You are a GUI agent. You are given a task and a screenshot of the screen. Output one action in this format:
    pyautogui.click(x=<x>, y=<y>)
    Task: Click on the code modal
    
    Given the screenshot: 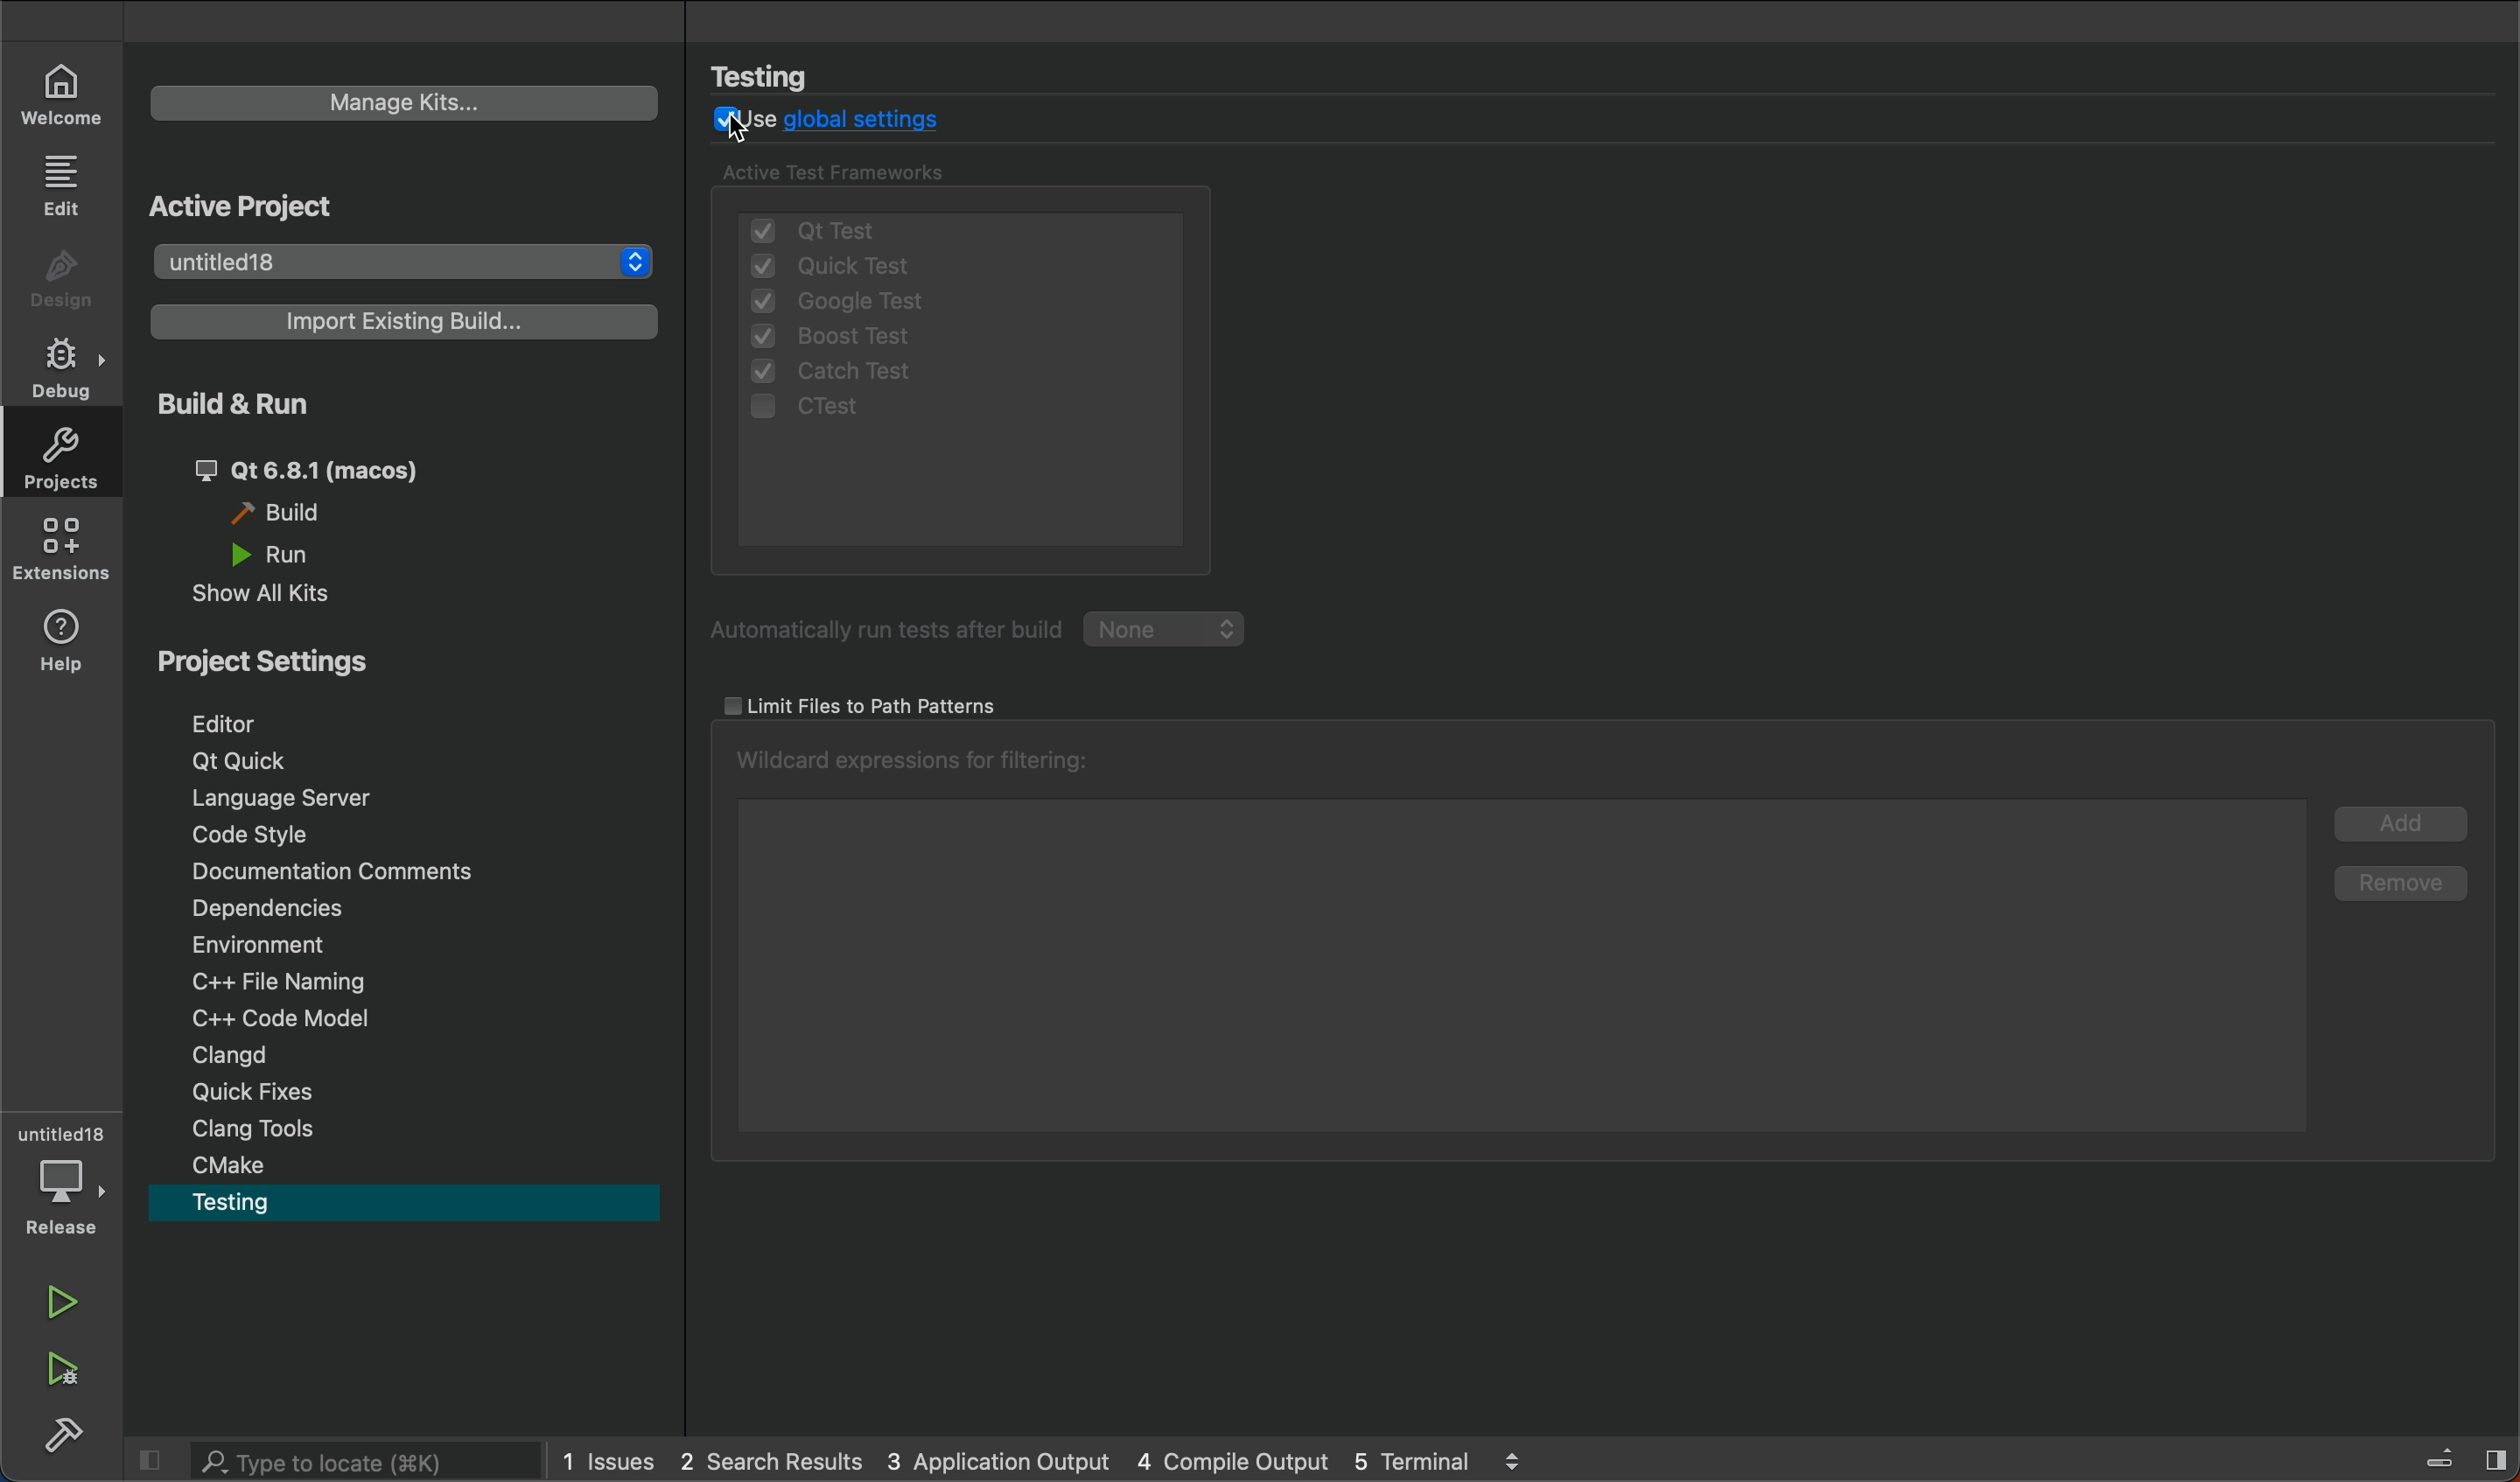 What is the action you would take?
    pyautogui.click(x=412, y=1022)
    